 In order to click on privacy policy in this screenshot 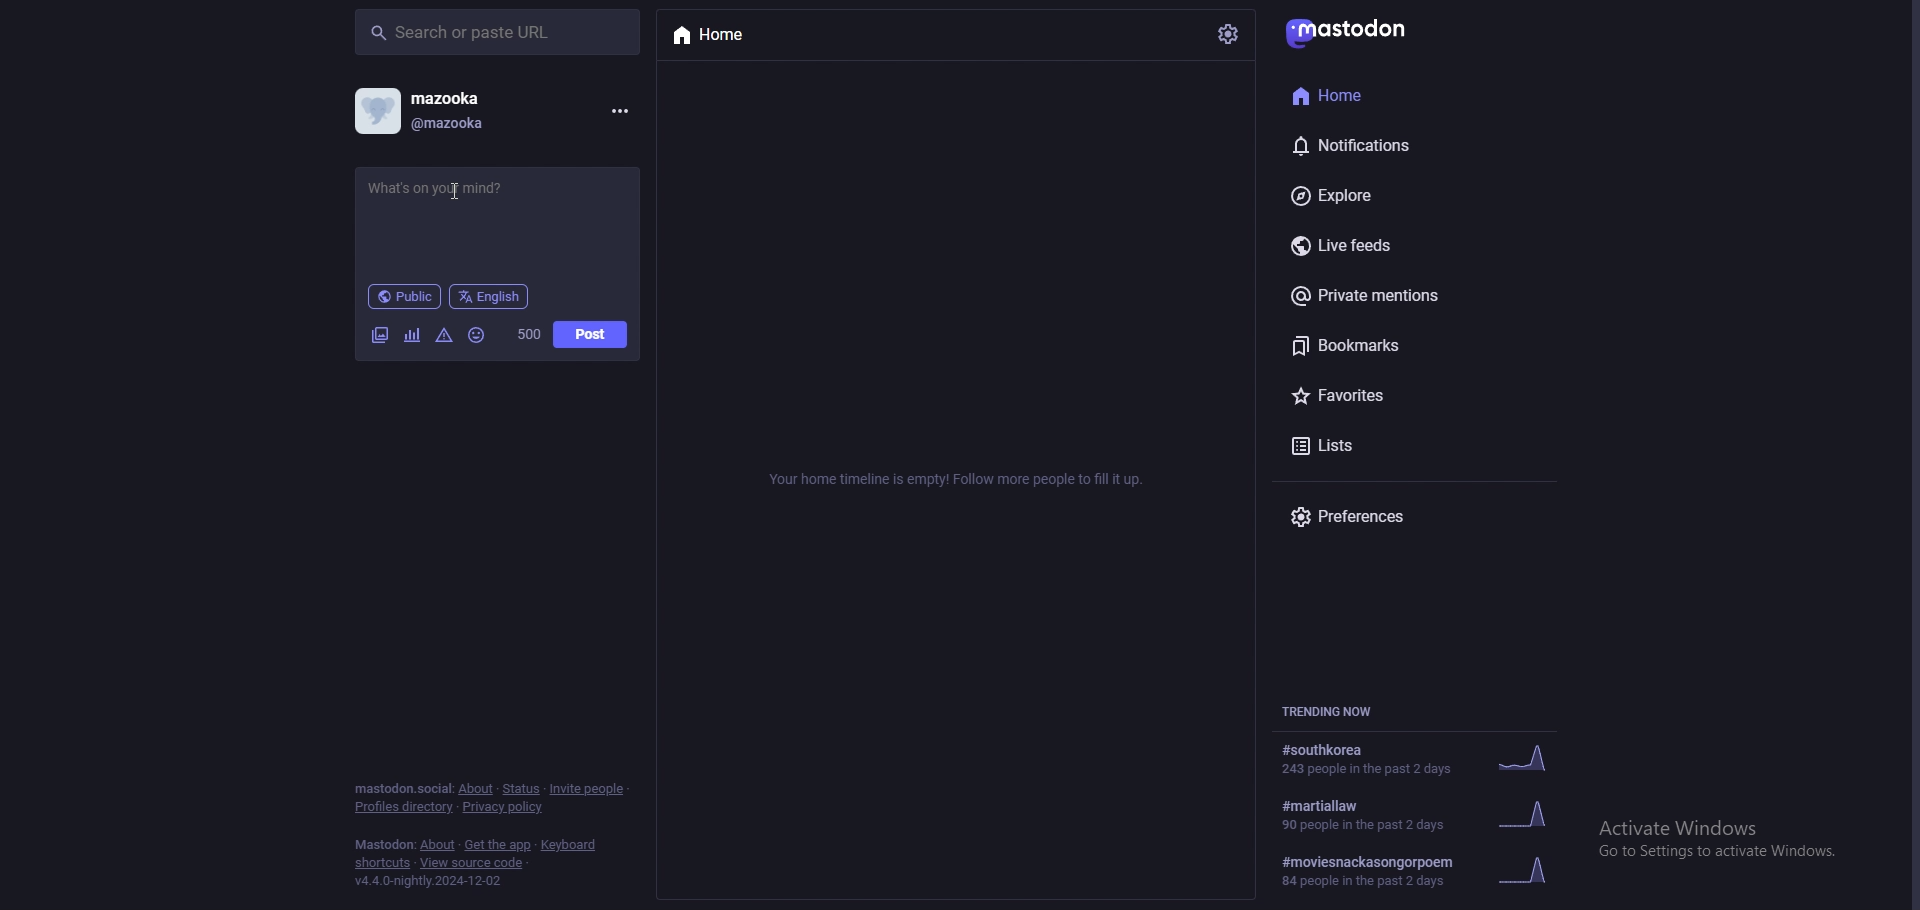, I will do `click(504, 807)`.